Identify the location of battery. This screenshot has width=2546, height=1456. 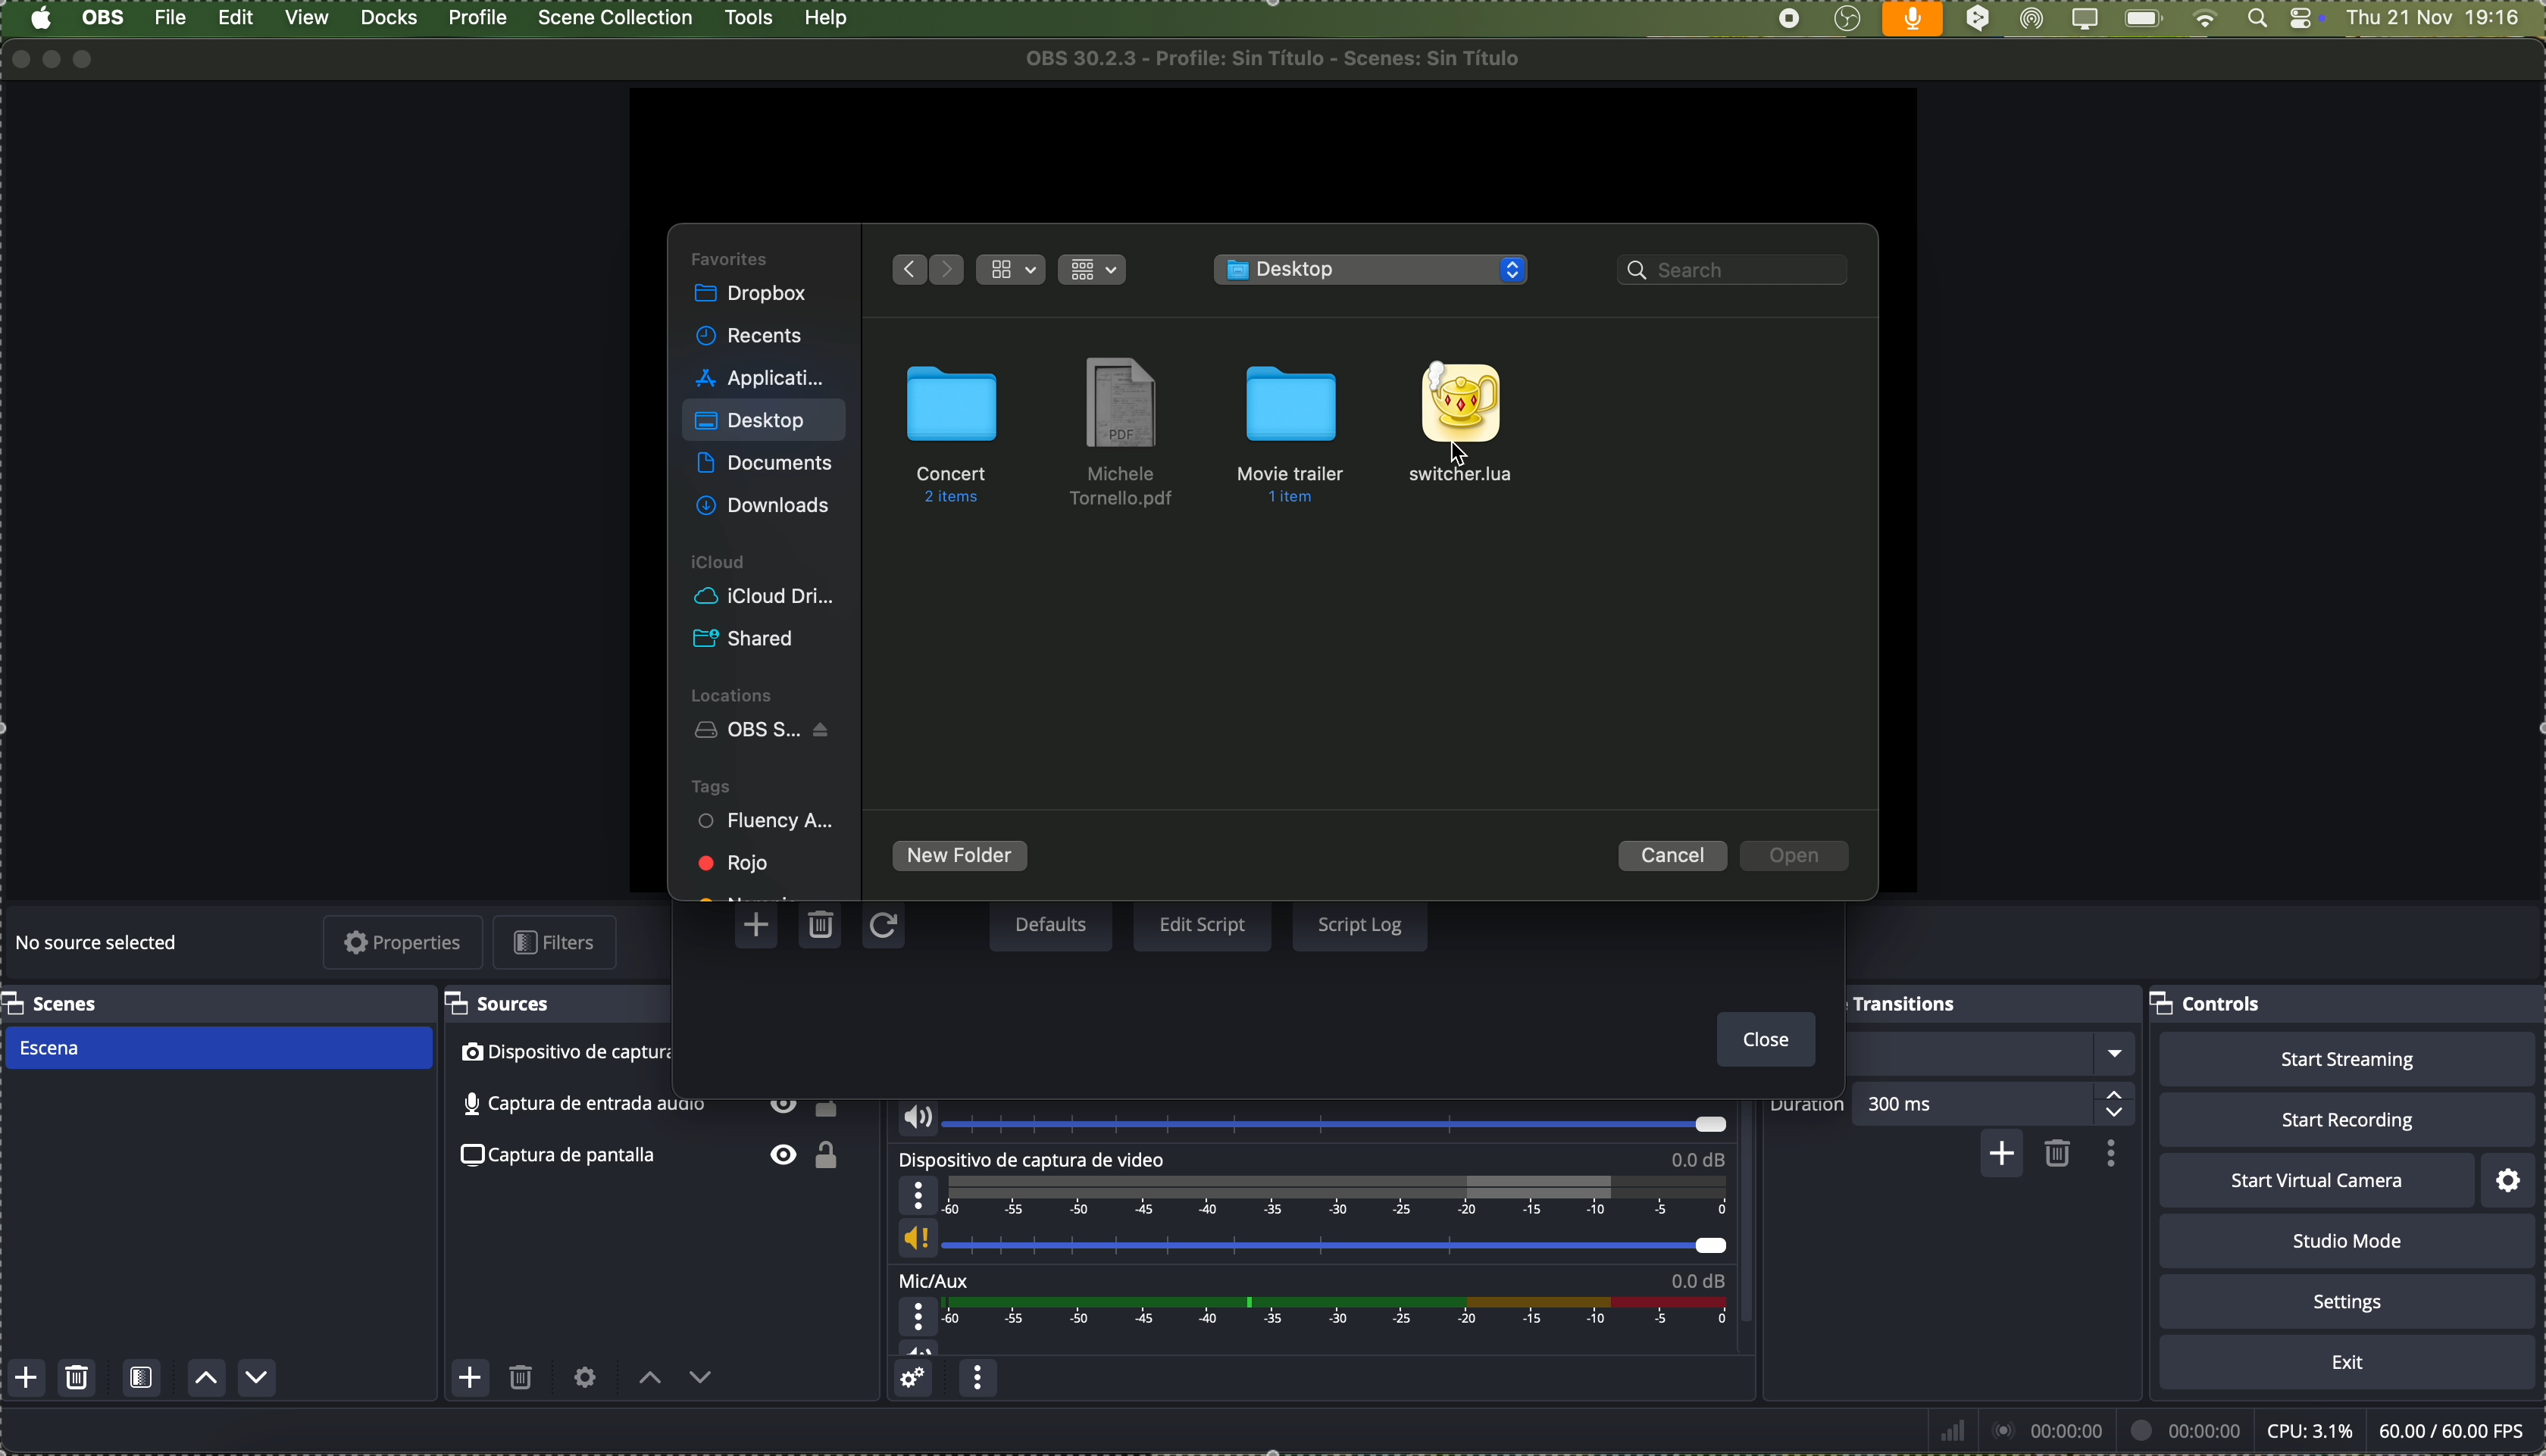
(2142, 20).